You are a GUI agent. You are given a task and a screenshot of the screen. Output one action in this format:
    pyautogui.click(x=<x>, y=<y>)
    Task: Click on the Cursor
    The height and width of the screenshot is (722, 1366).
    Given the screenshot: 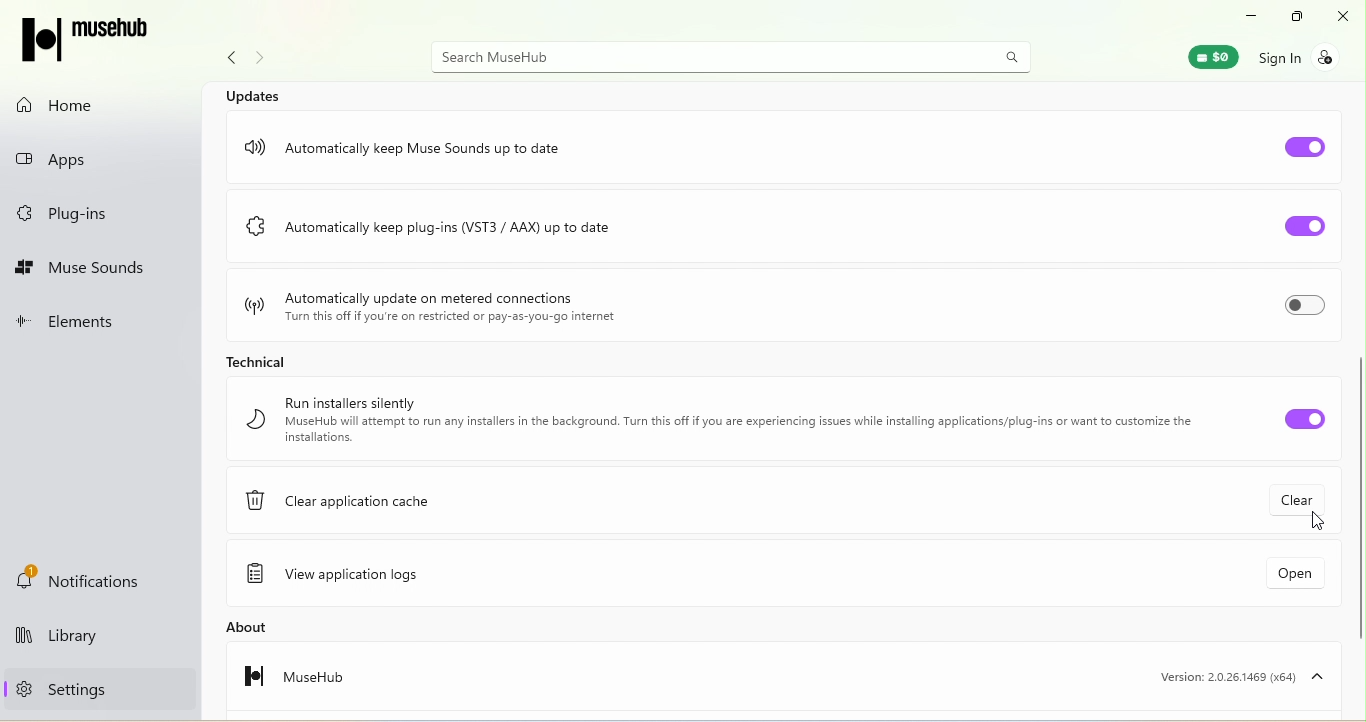 What is the action you would take?
    pyautogui.click(x=1321, y=529)
    